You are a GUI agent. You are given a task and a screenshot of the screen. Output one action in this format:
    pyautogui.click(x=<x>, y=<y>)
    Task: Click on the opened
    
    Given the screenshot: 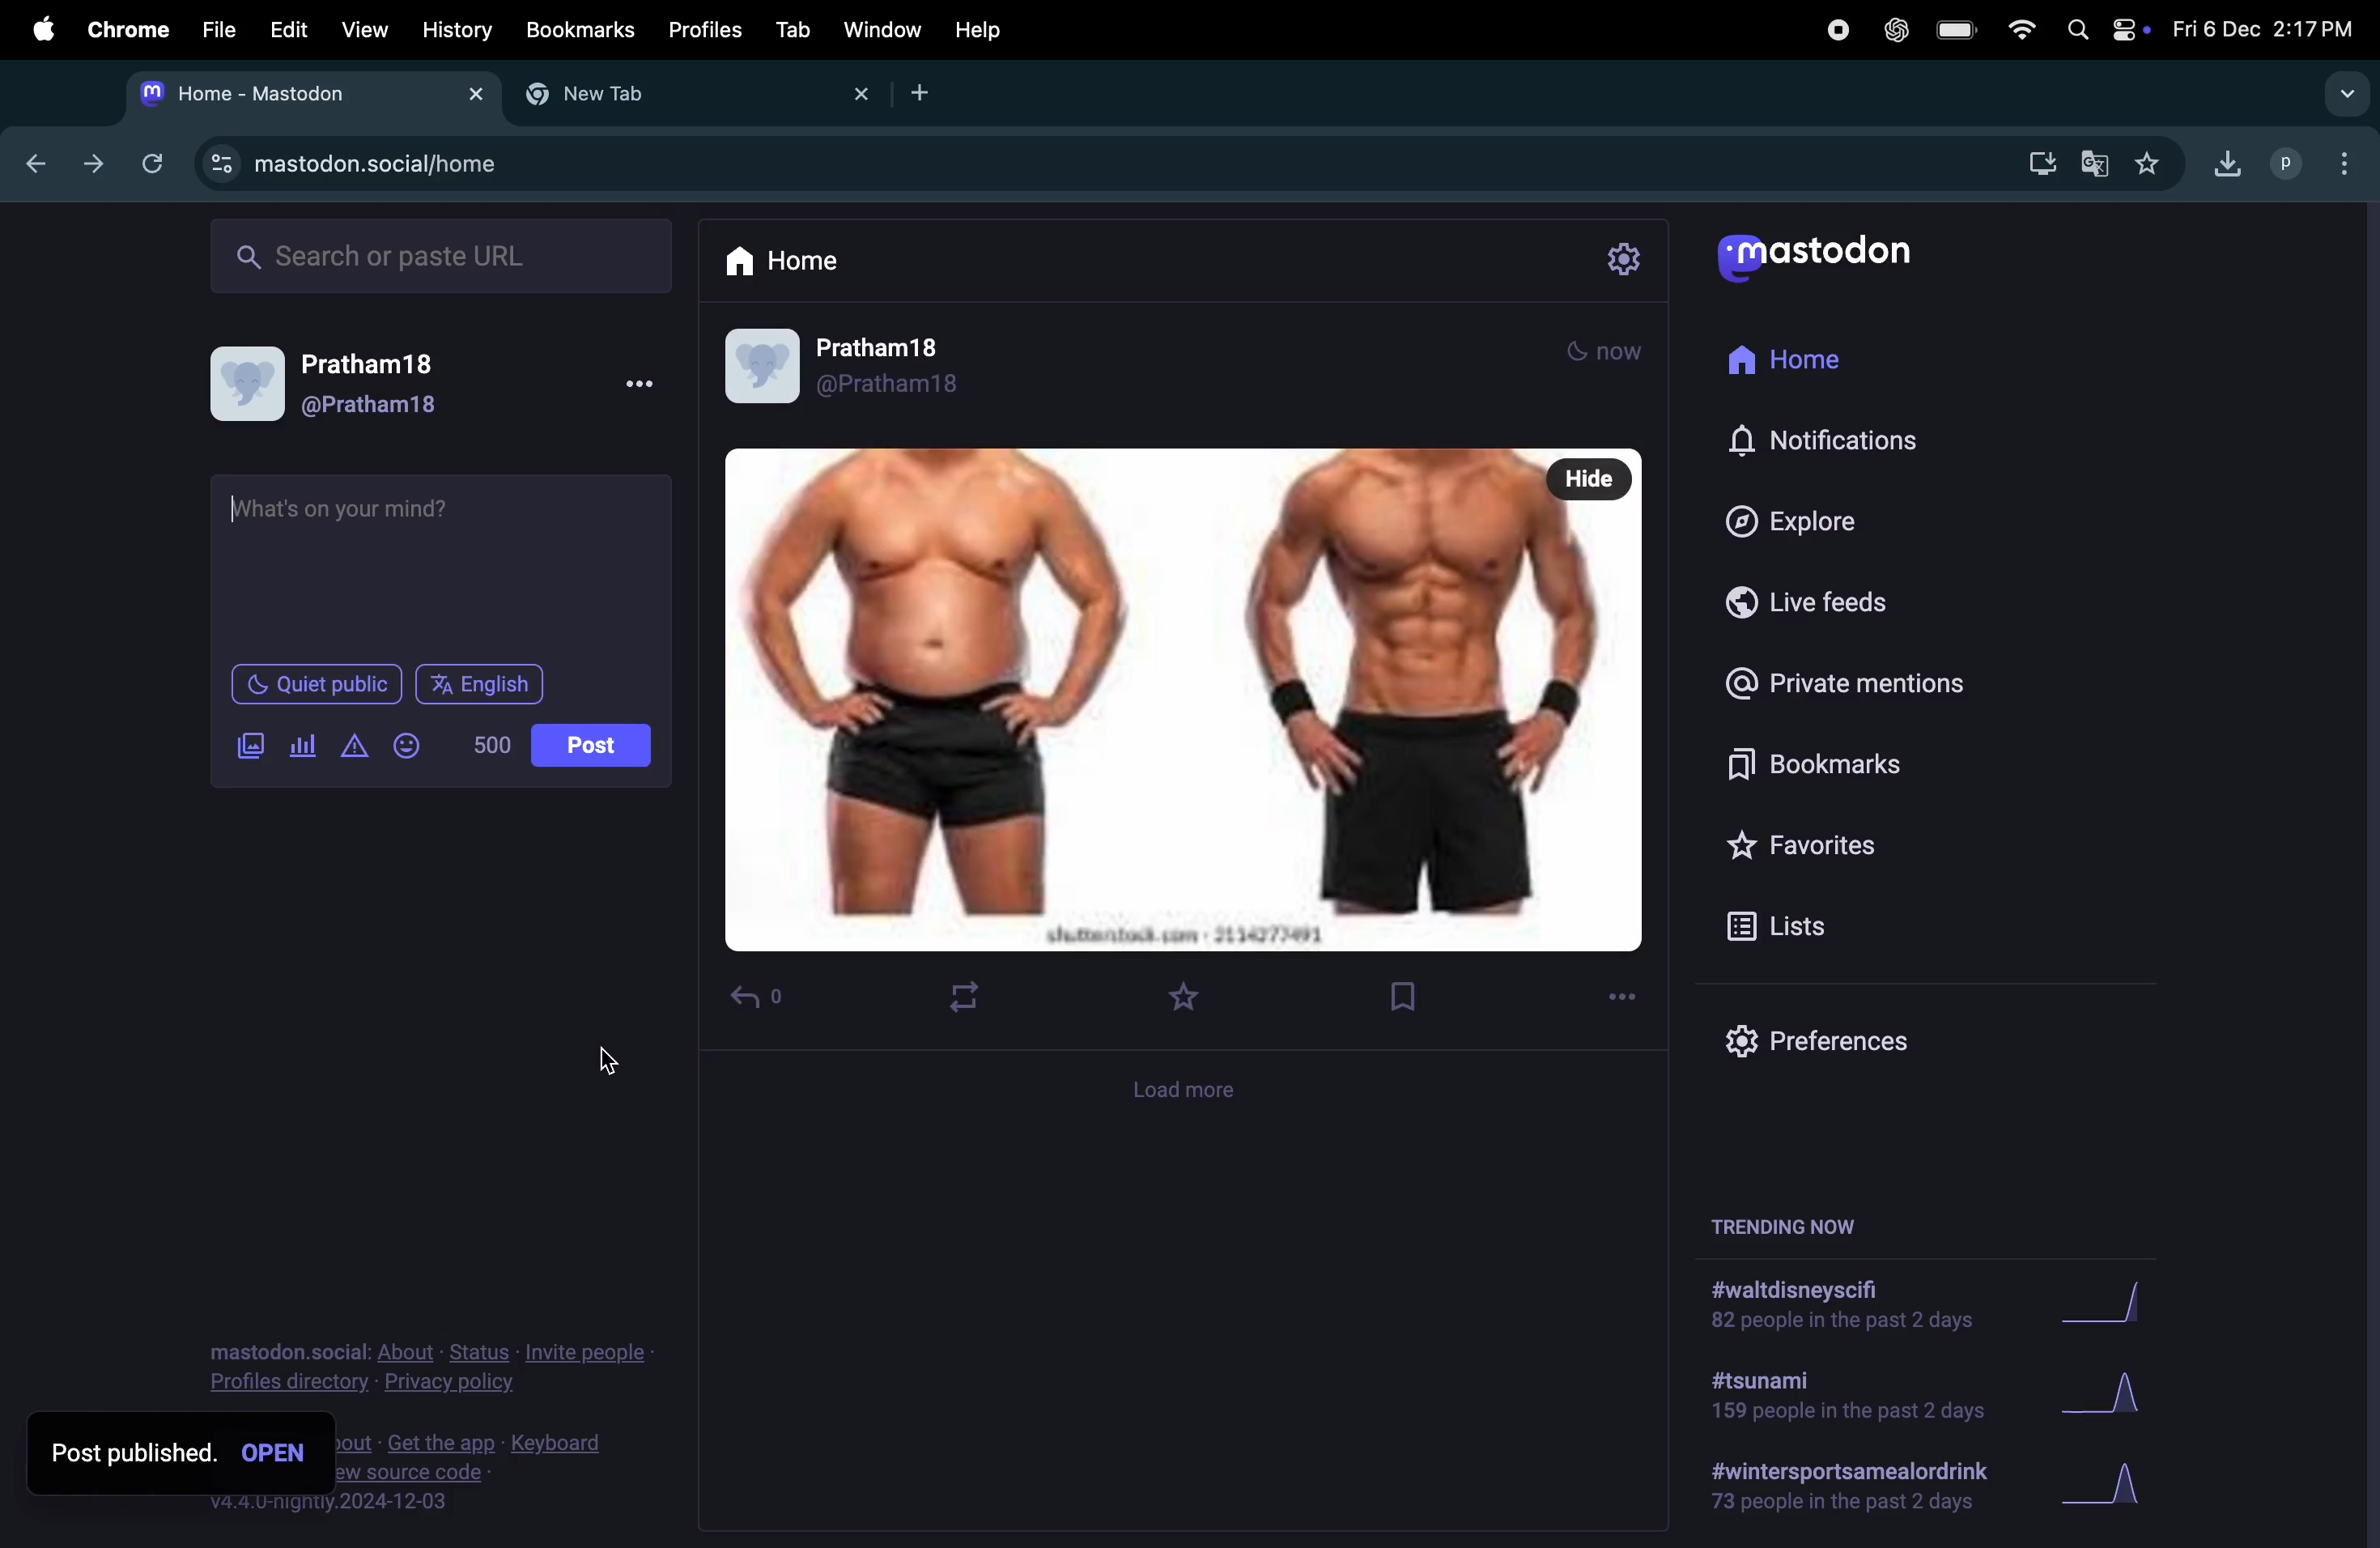 What is the action you would take?
    pyautogui.click(x=279, y=1452)
    